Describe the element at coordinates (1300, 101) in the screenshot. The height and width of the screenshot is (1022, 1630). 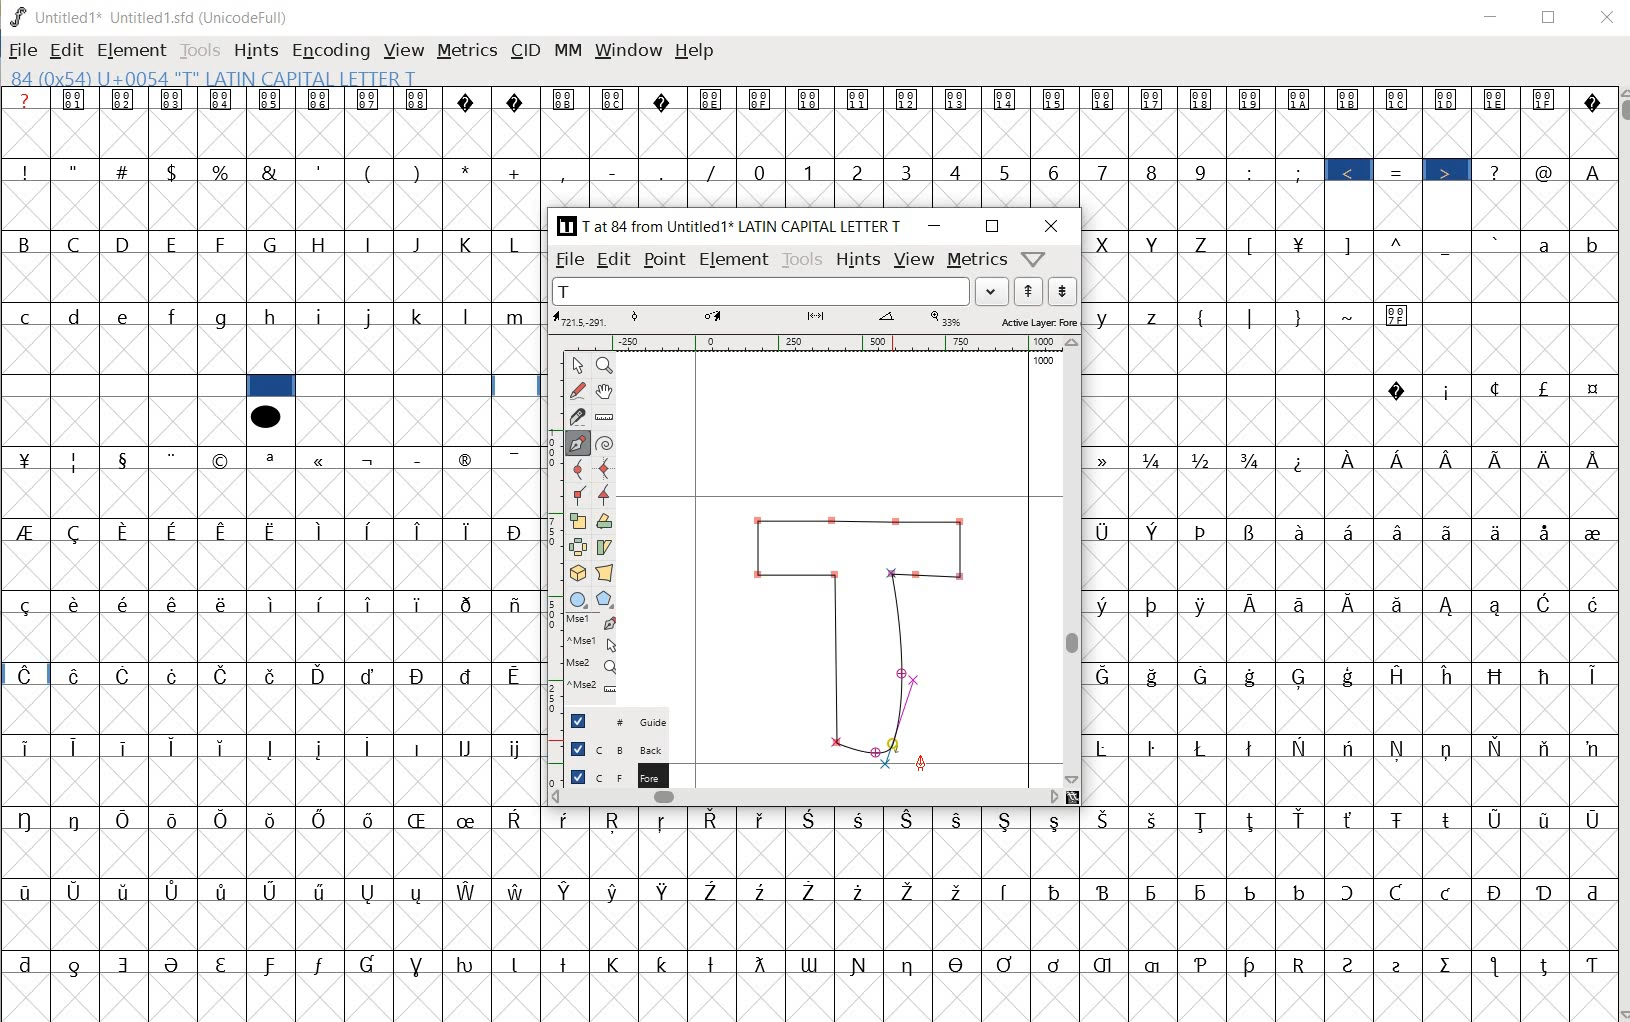
I see `Symbol` at that location.